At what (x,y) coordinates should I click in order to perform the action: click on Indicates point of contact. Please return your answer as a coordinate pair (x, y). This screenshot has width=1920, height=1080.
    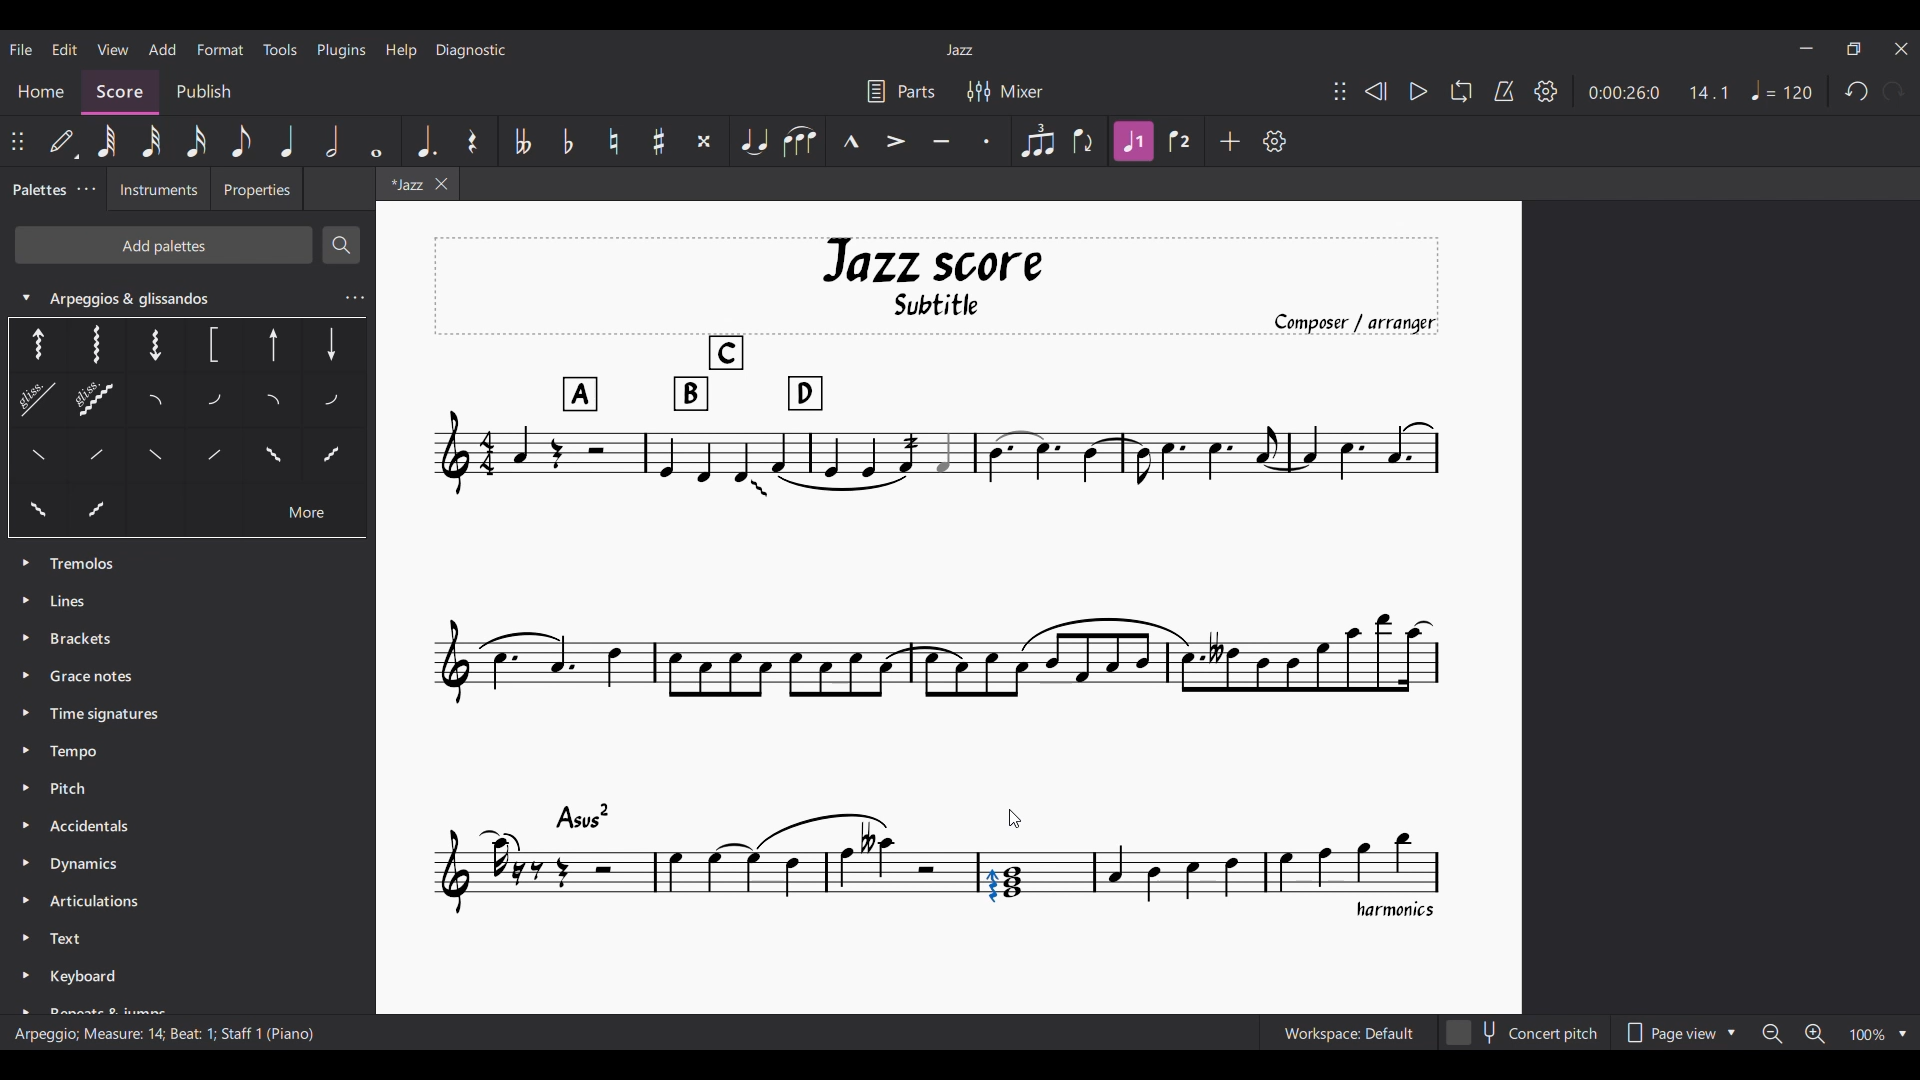
    Looking at the image, I should click on (1008, 841).